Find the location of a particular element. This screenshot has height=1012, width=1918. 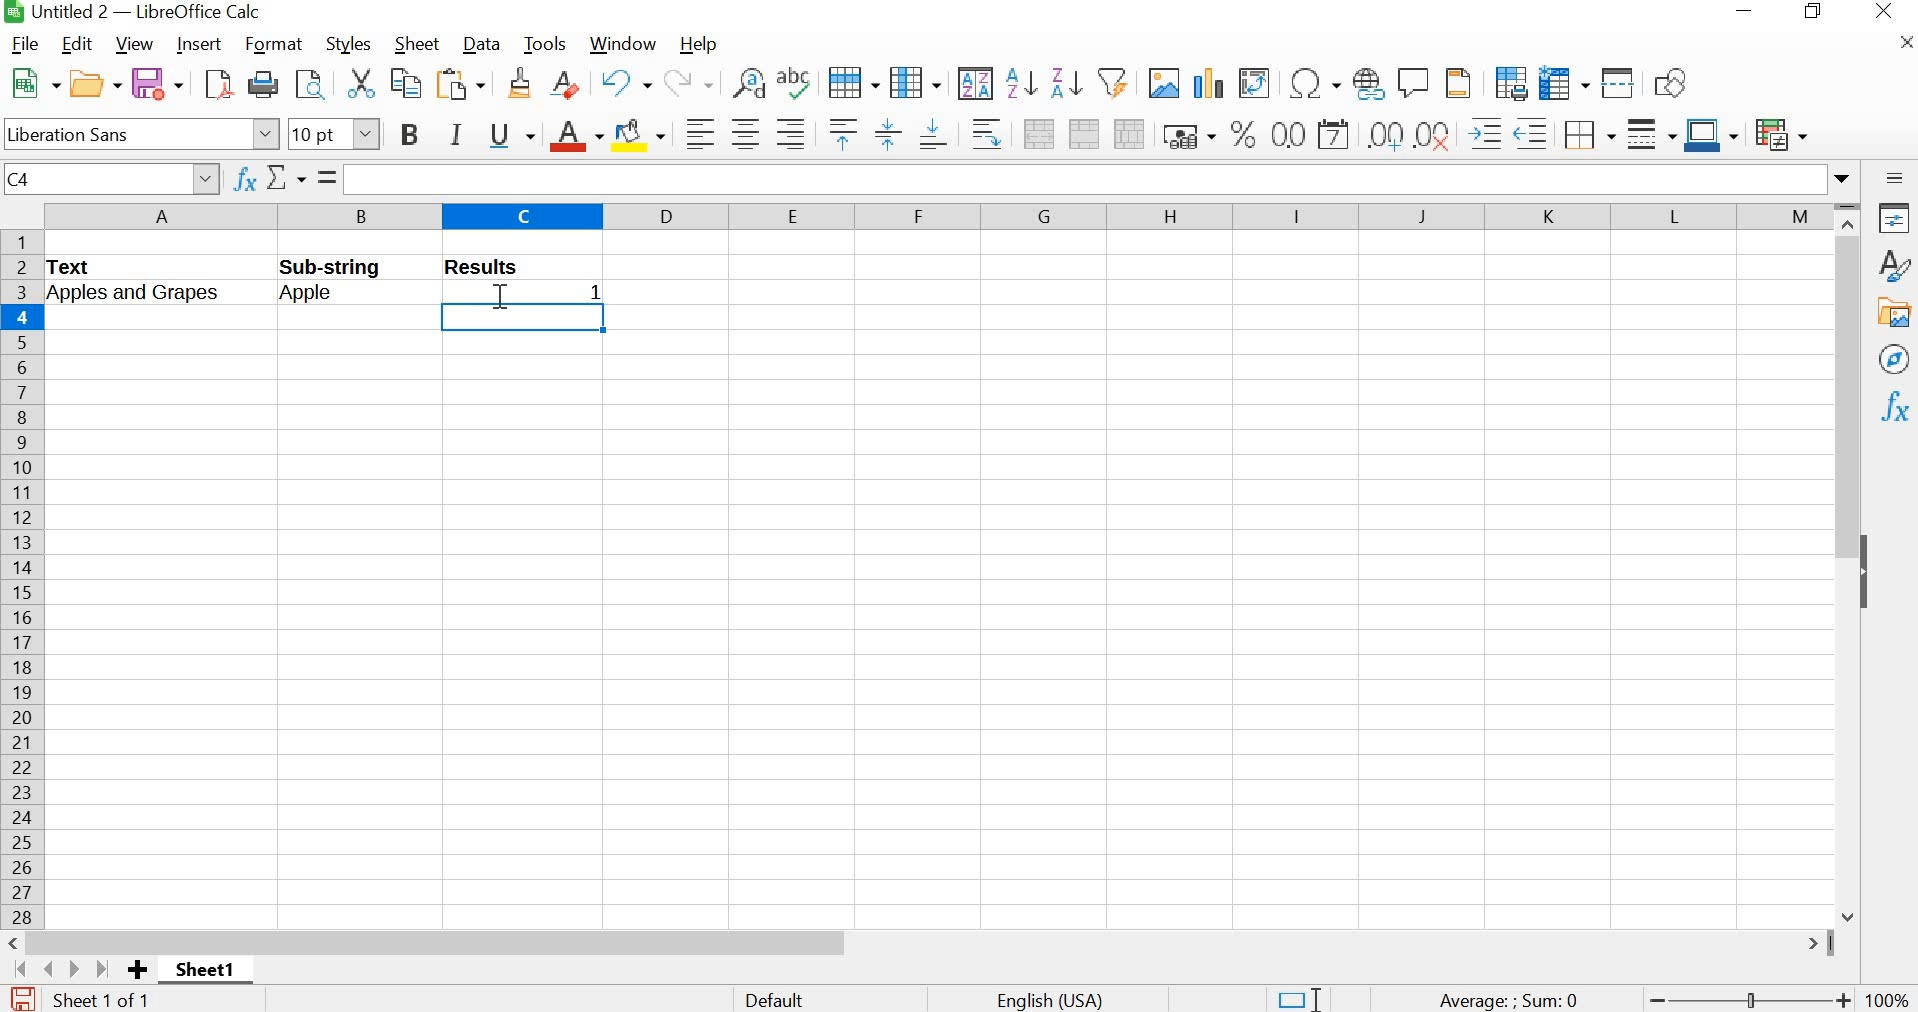

insert hyperlink is located at coordinates (1366, 83).